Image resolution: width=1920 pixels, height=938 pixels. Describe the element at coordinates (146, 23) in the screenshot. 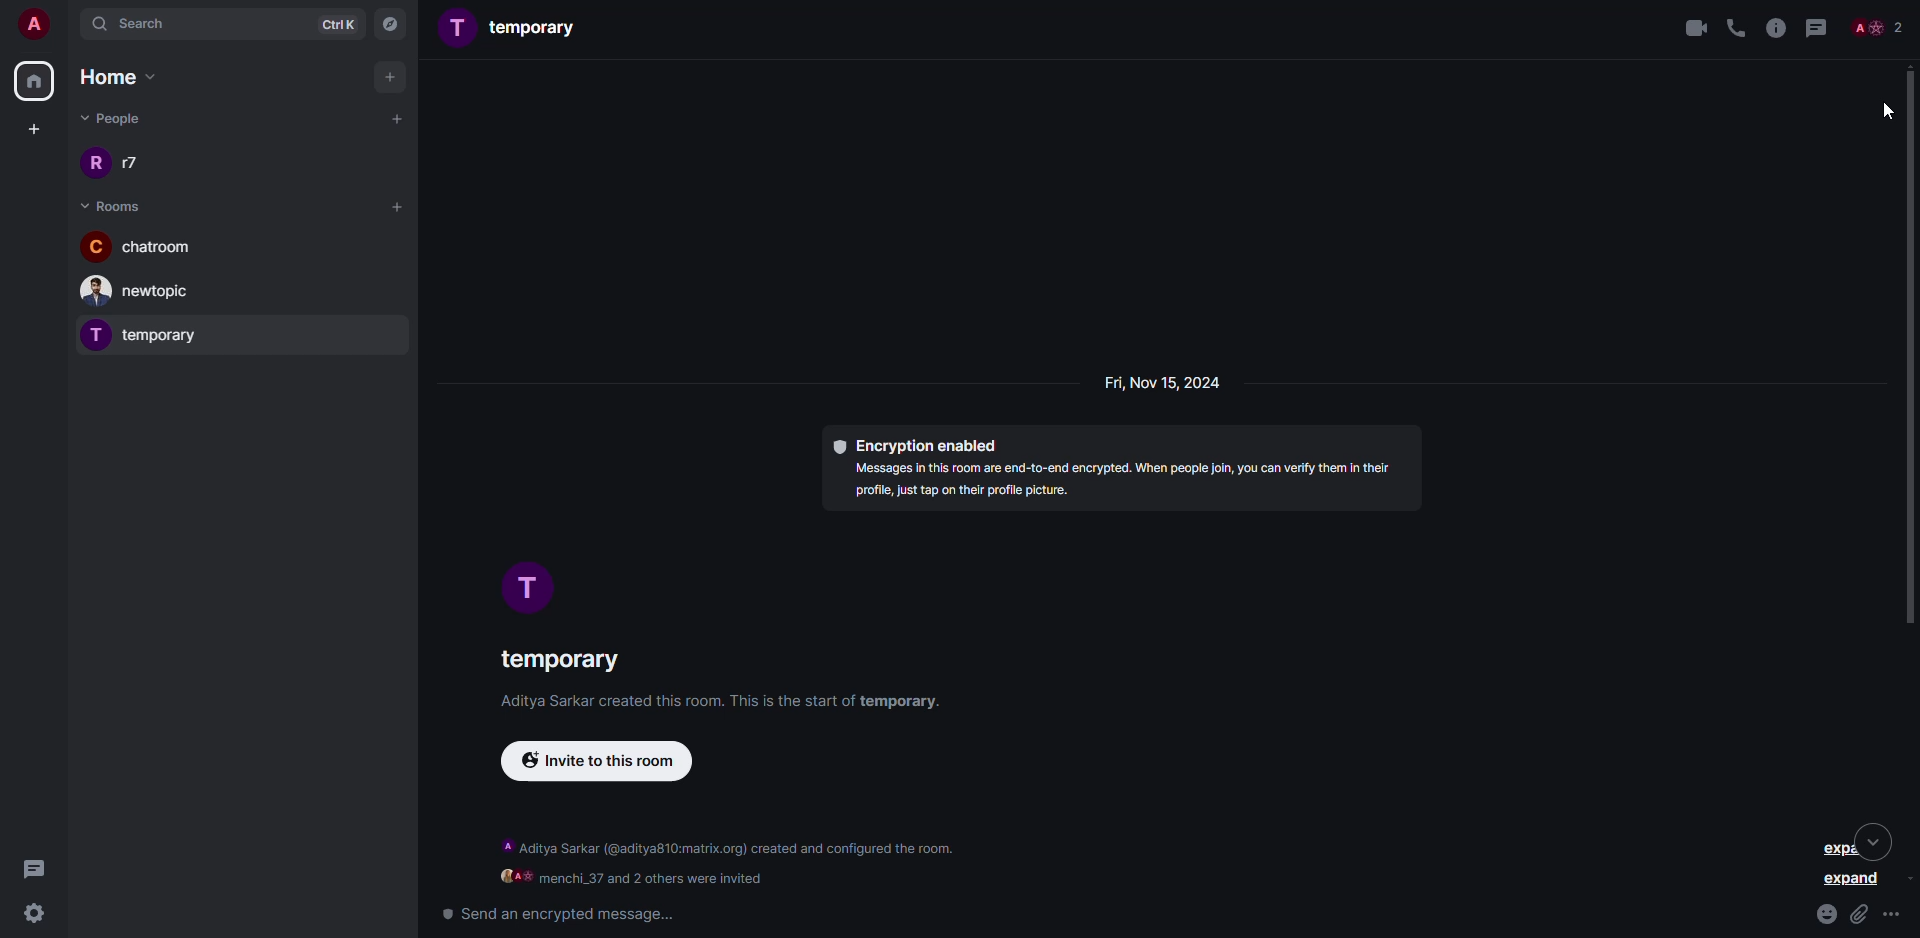

I see `search` at that location.